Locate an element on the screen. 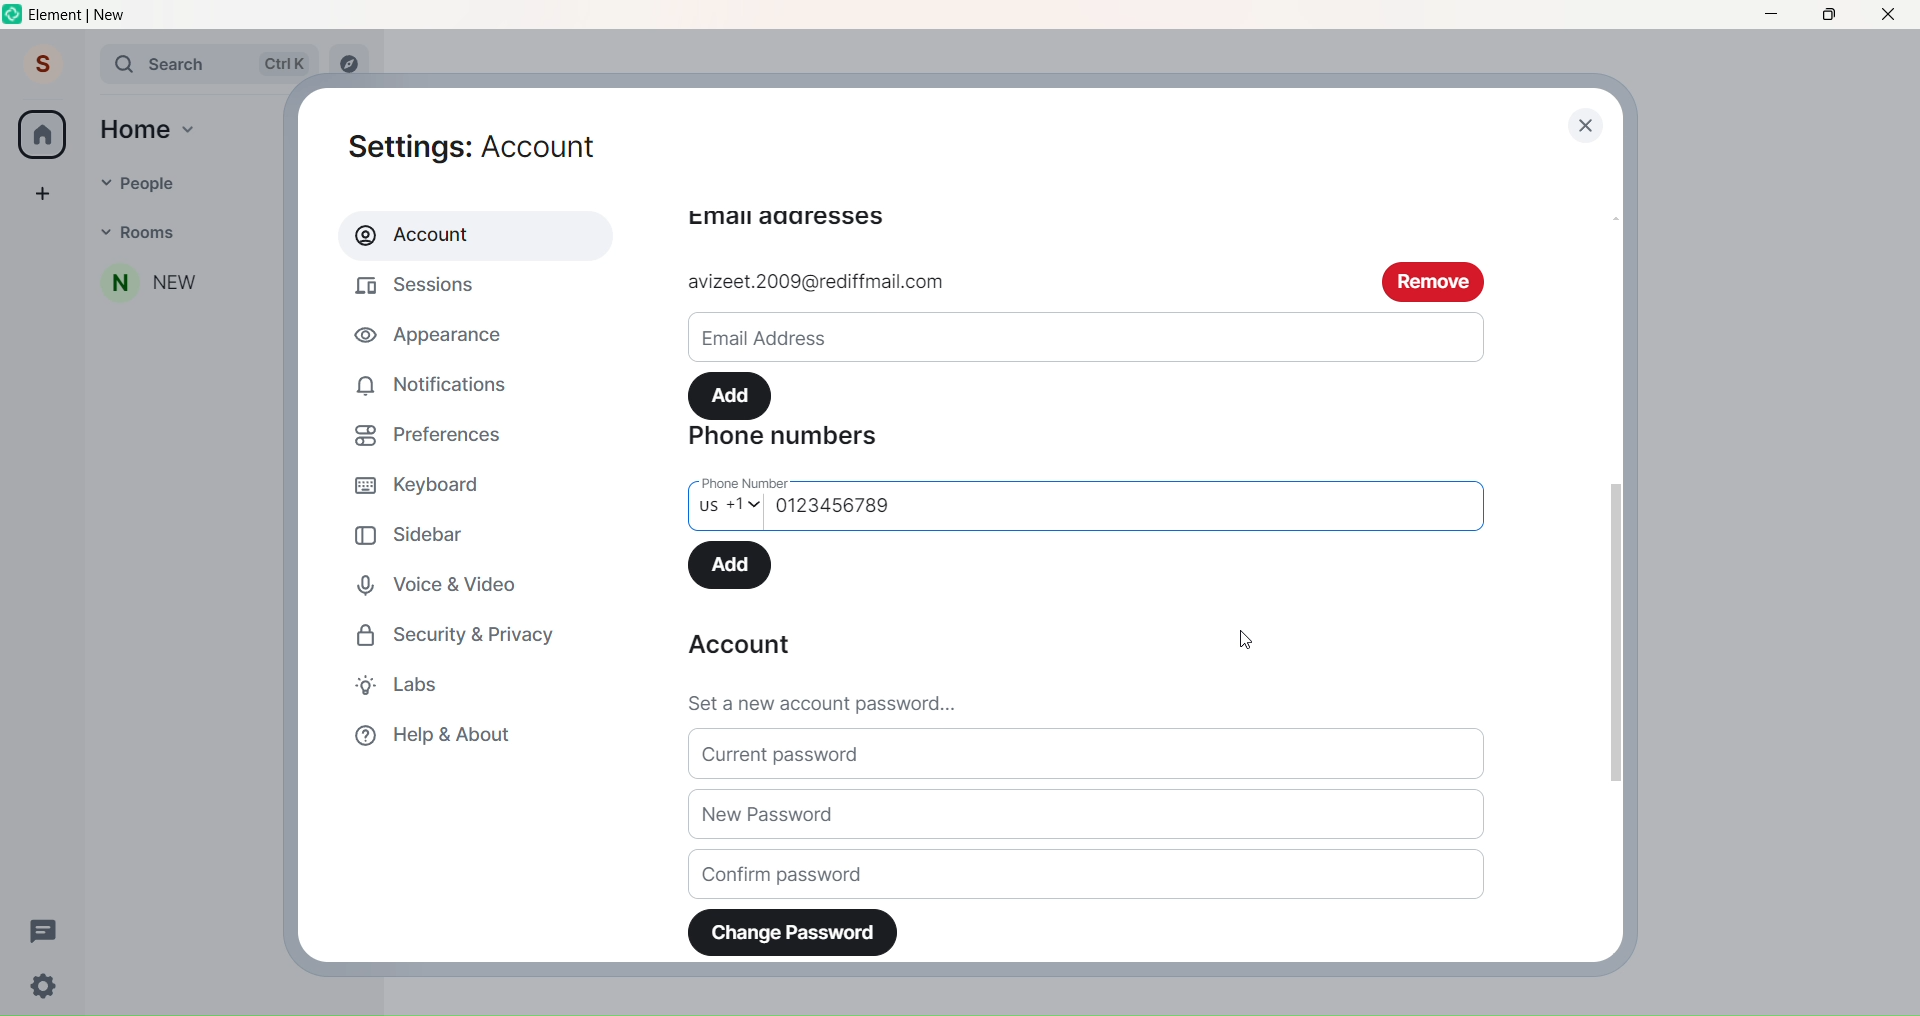 The width and height of the screenshot is (1920, 1016). Appearance is located at coordinates (434, 339).